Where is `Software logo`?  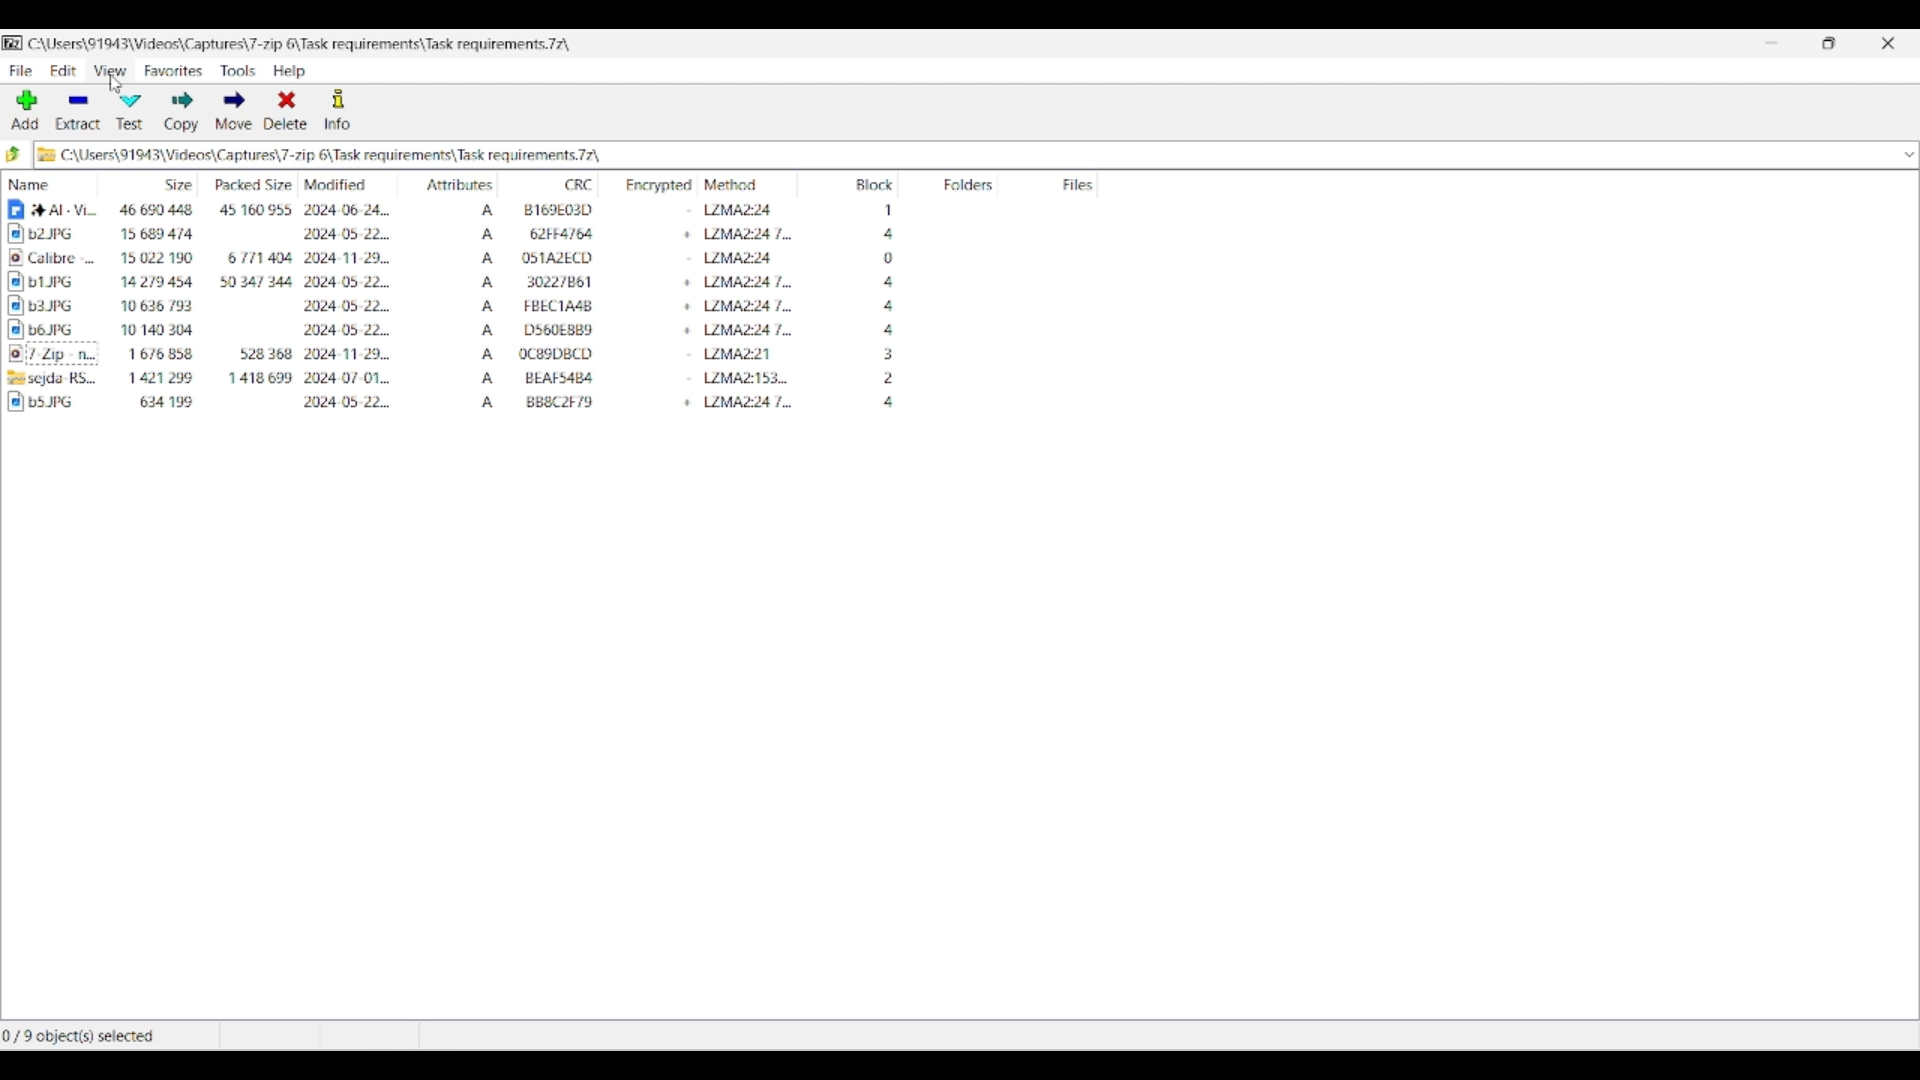 Software logo is located at coordinates (14, 43).